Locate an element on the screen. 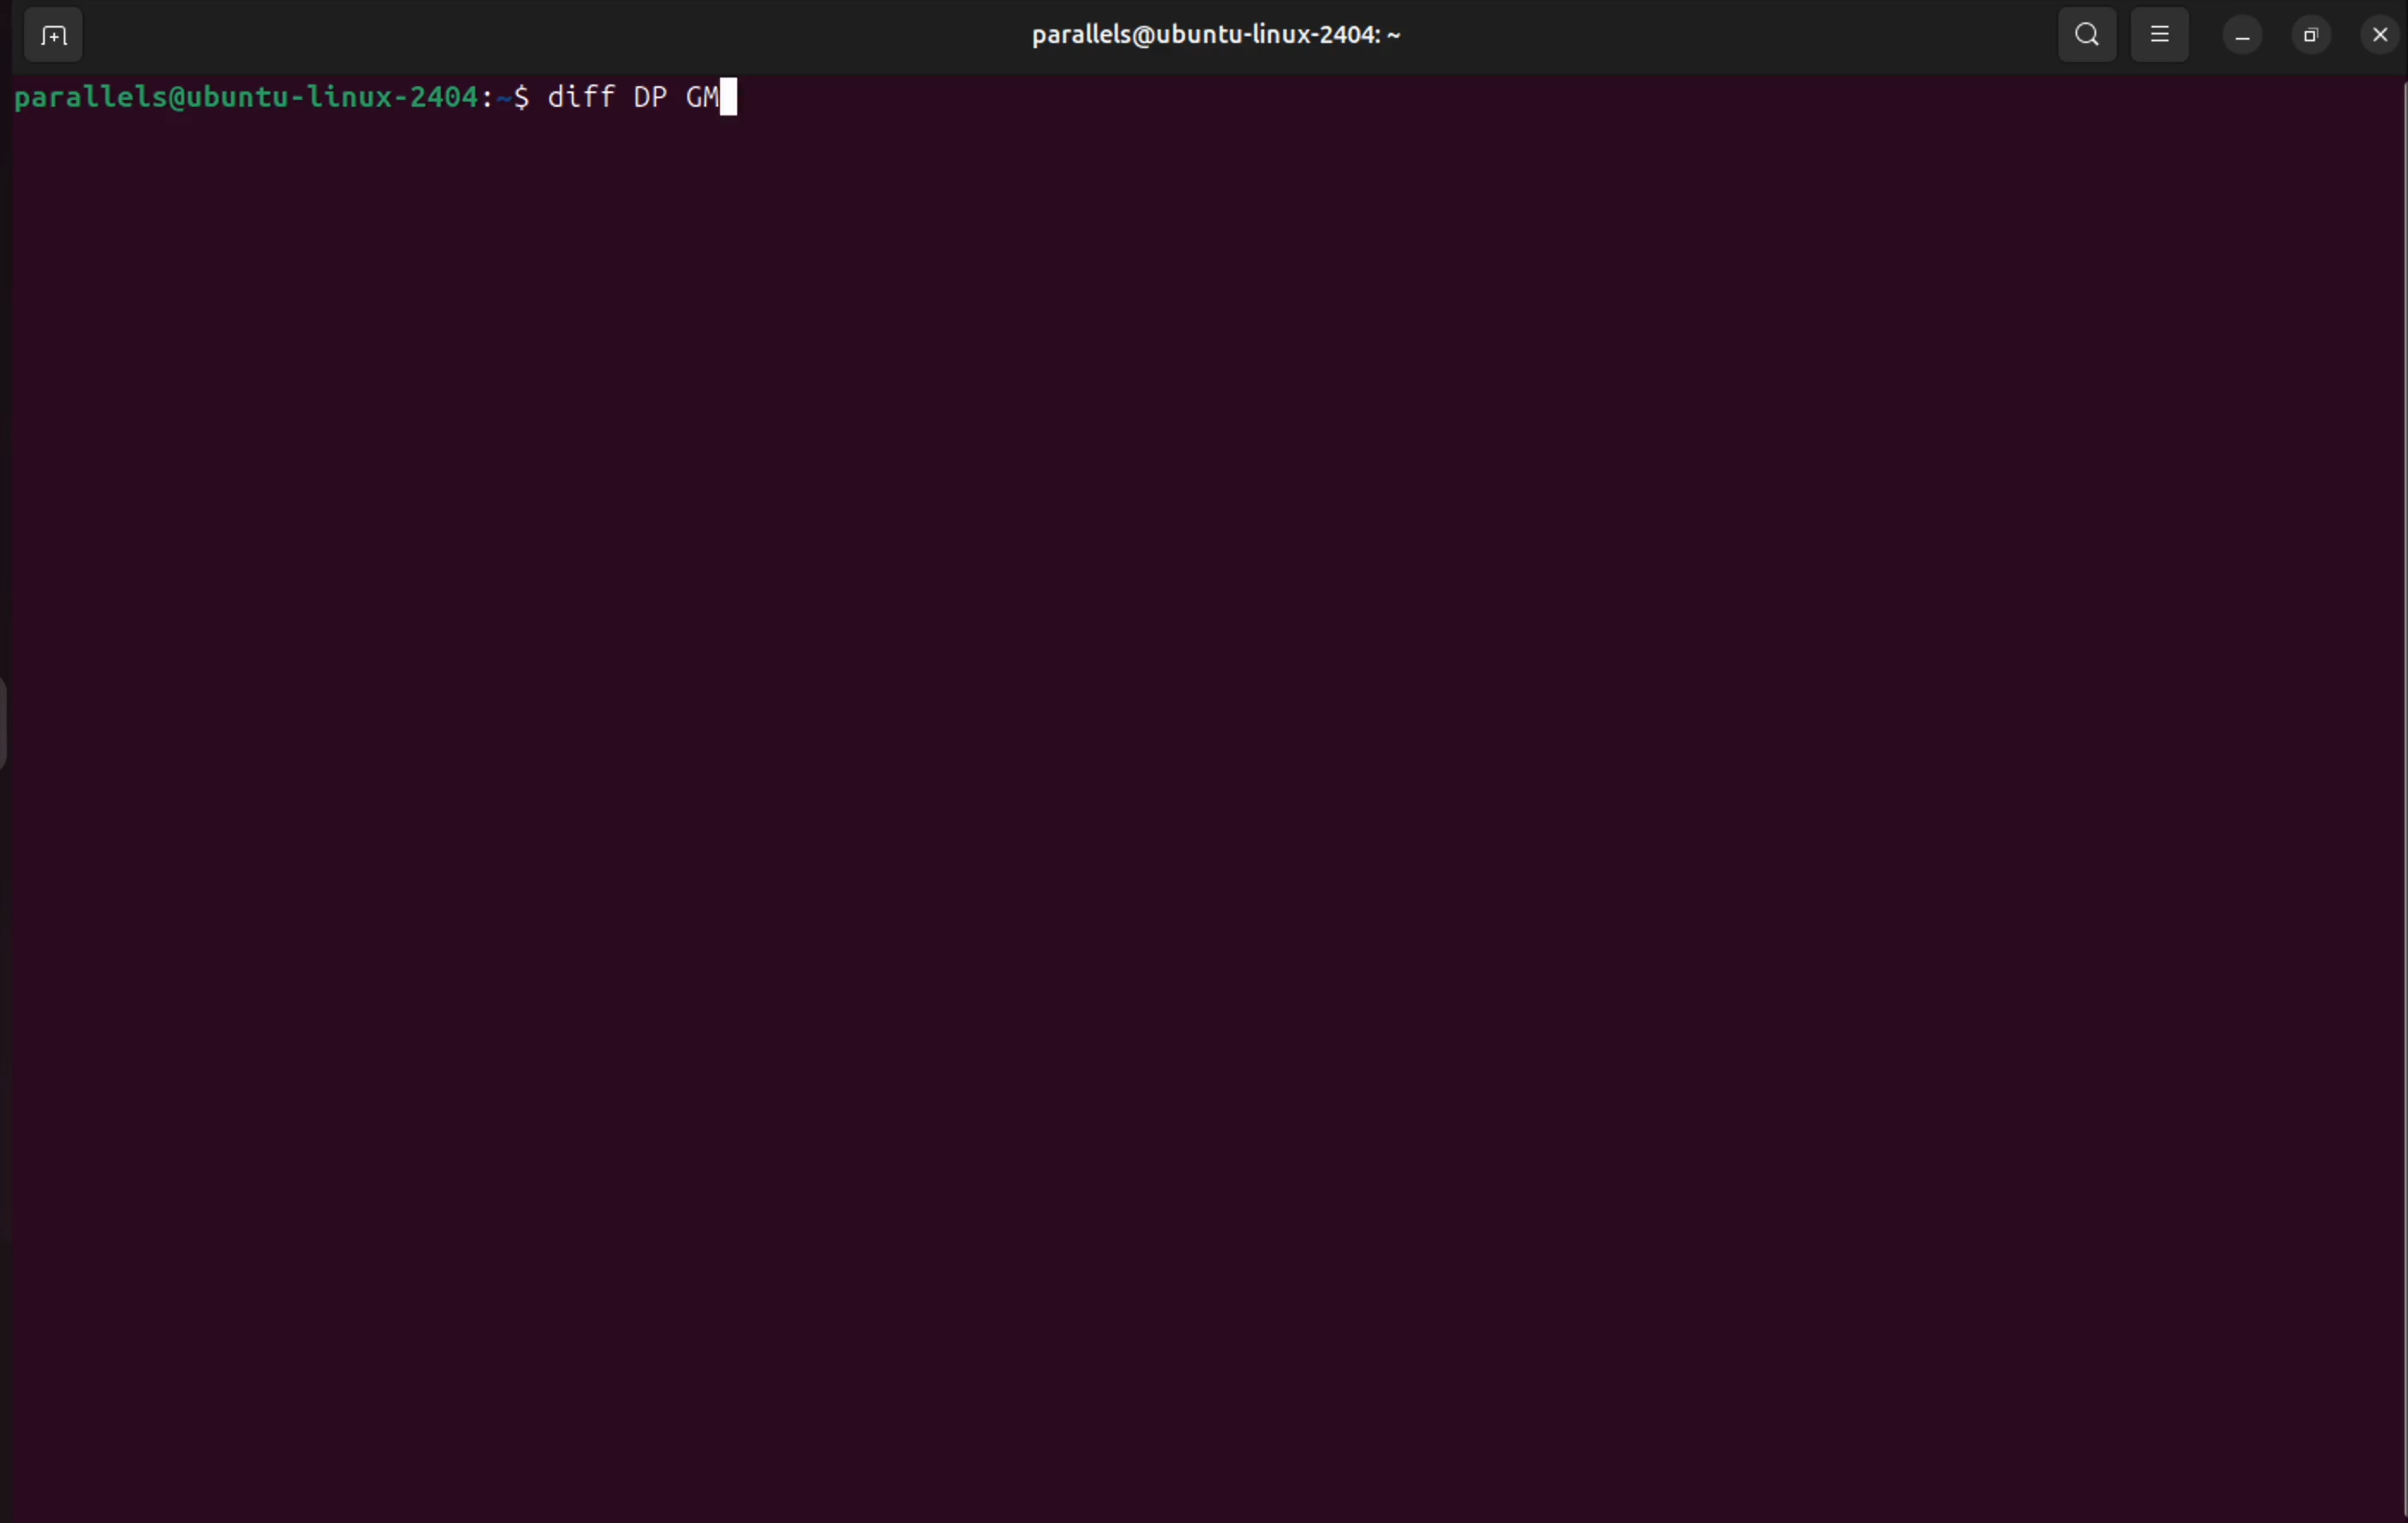  resize is located at coordinates (2315, 37).